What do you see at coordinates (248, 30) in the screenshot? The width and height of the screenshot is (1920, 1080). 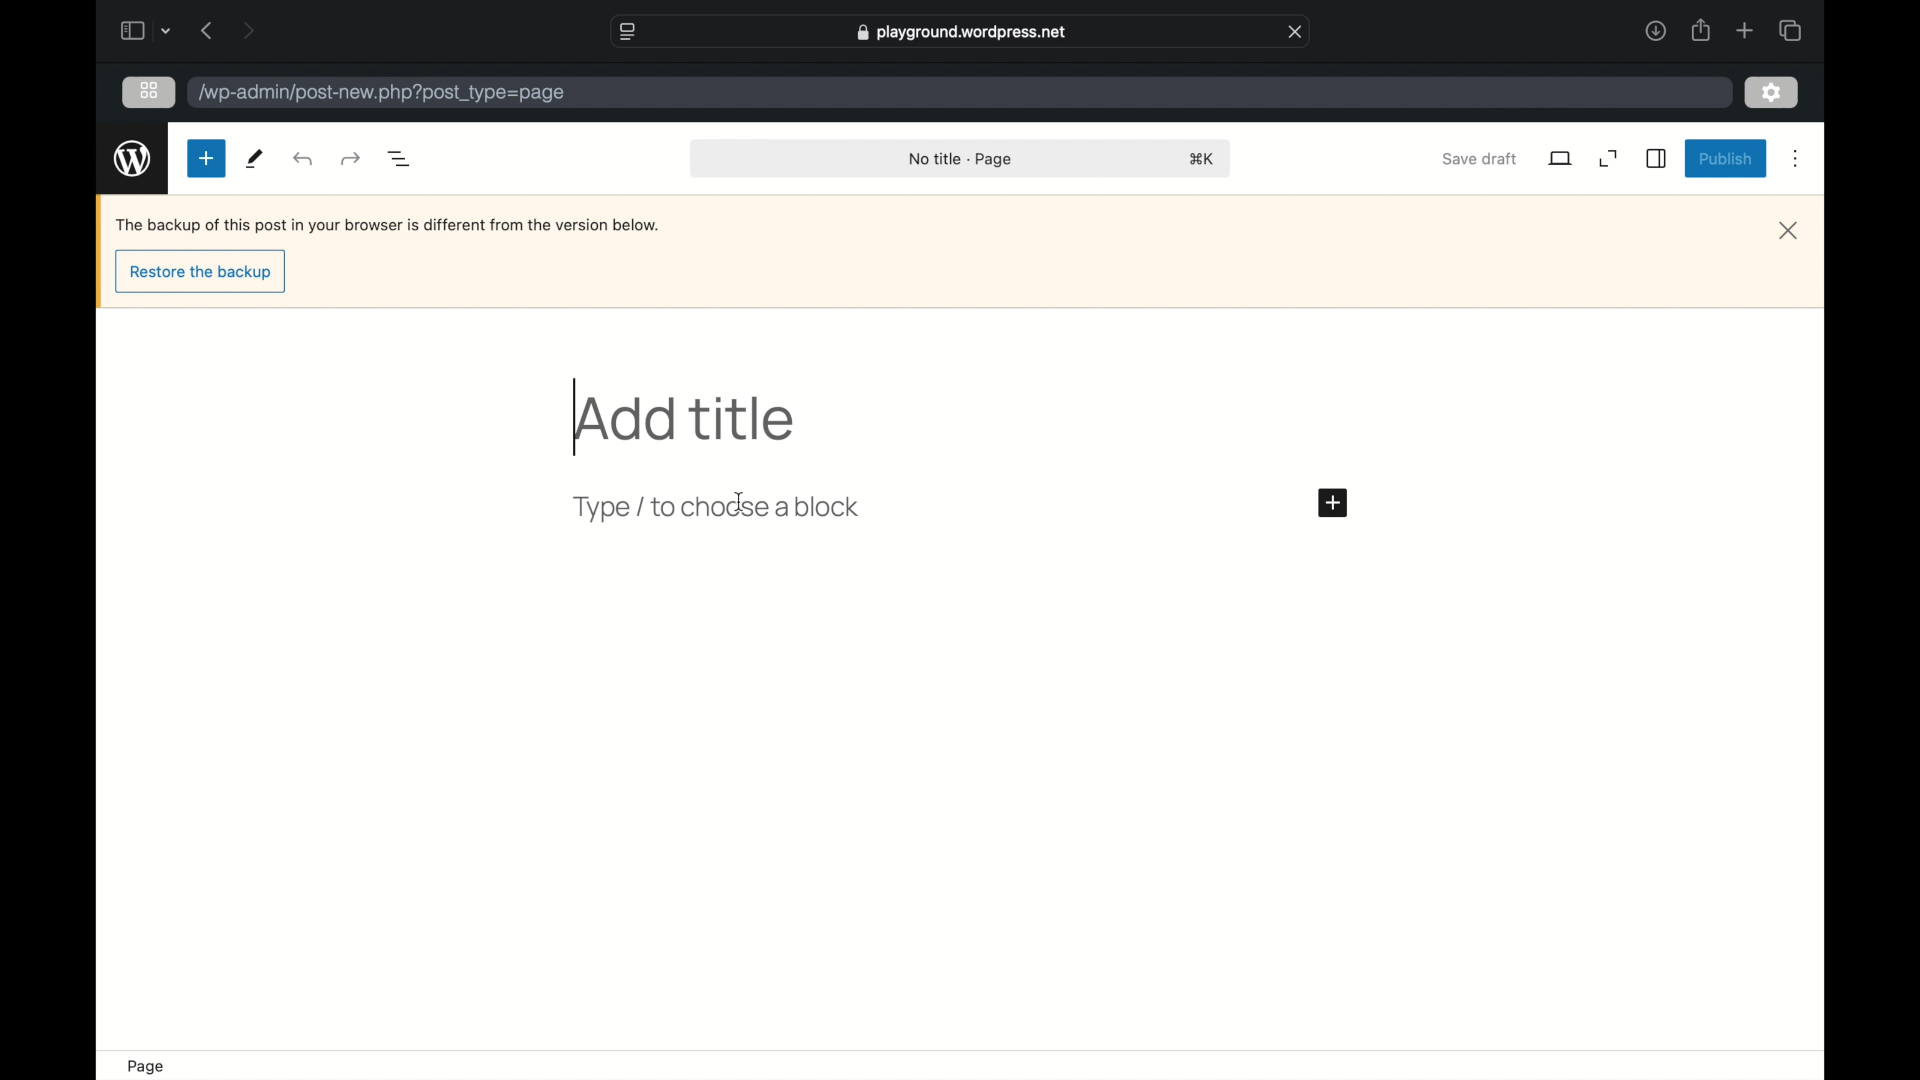 I see `next page` at bounding box center [248, 30].